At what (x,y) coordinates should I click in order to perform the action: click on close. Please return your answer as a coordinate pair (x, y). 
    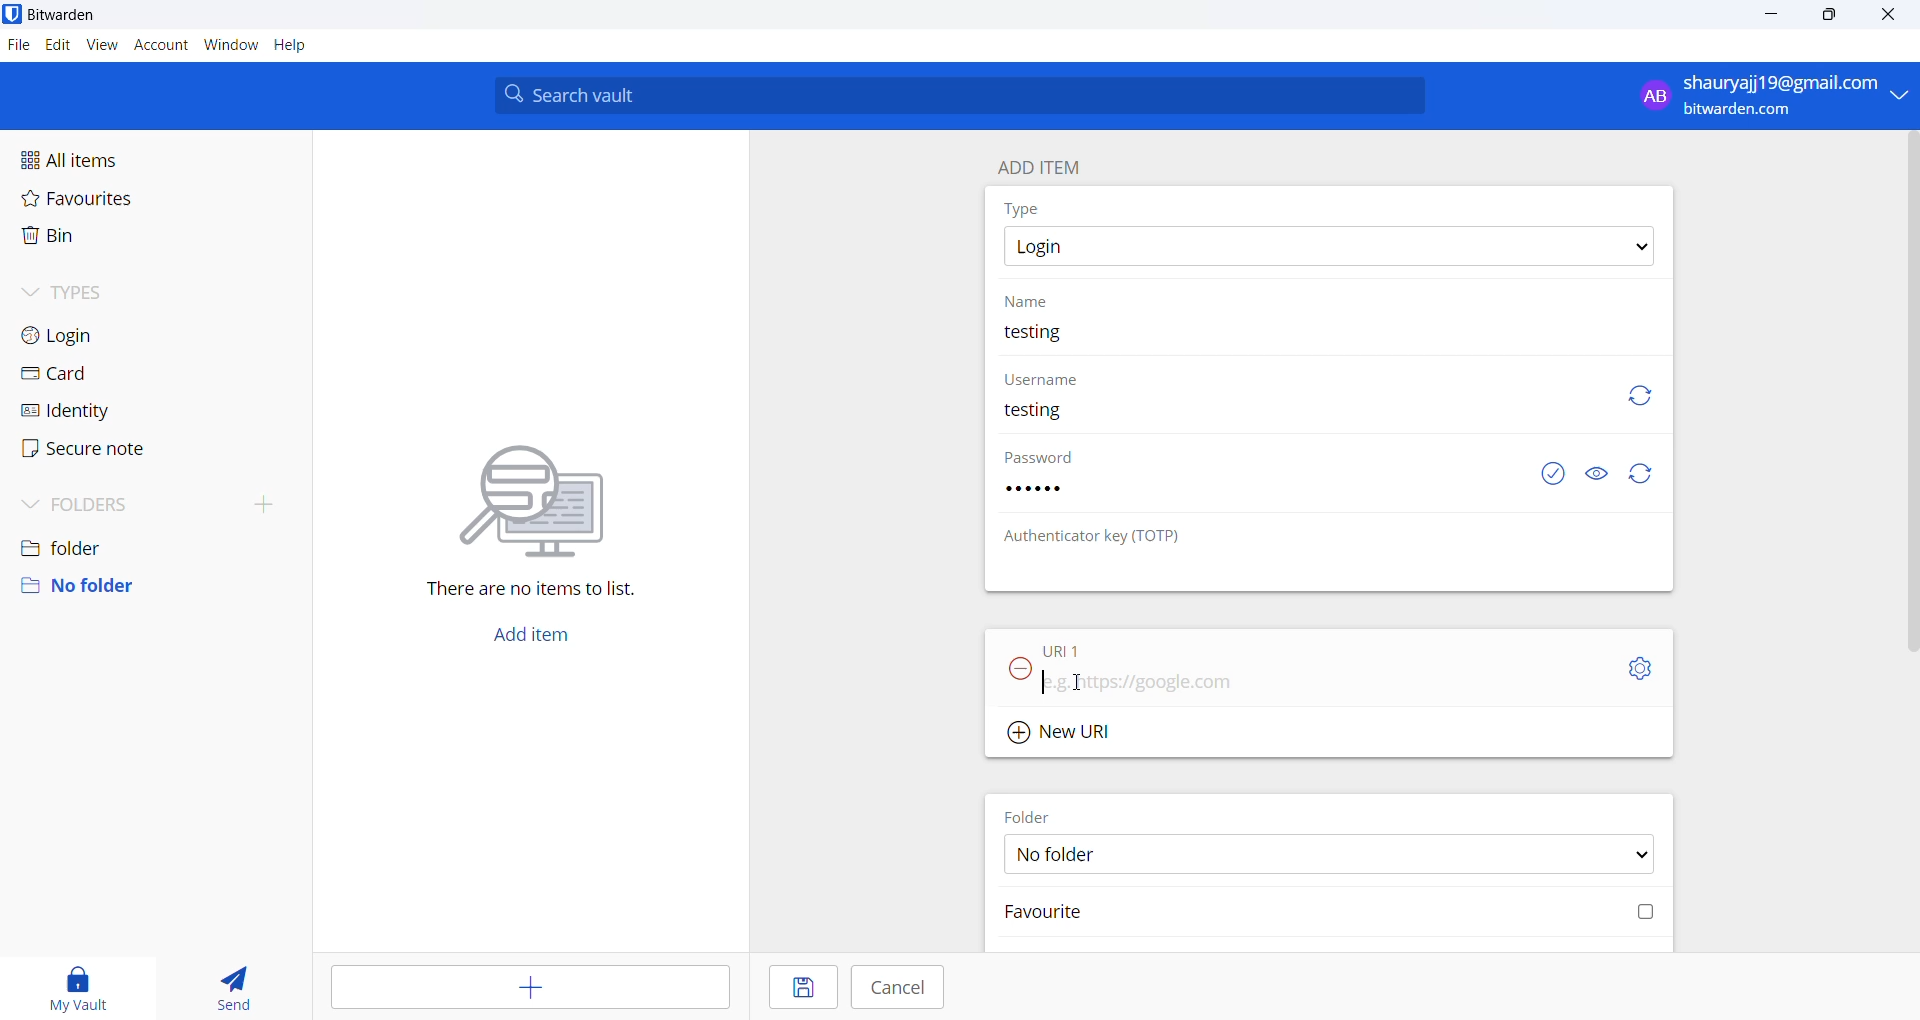
    Looking at the image, I should click on (1884, 14).